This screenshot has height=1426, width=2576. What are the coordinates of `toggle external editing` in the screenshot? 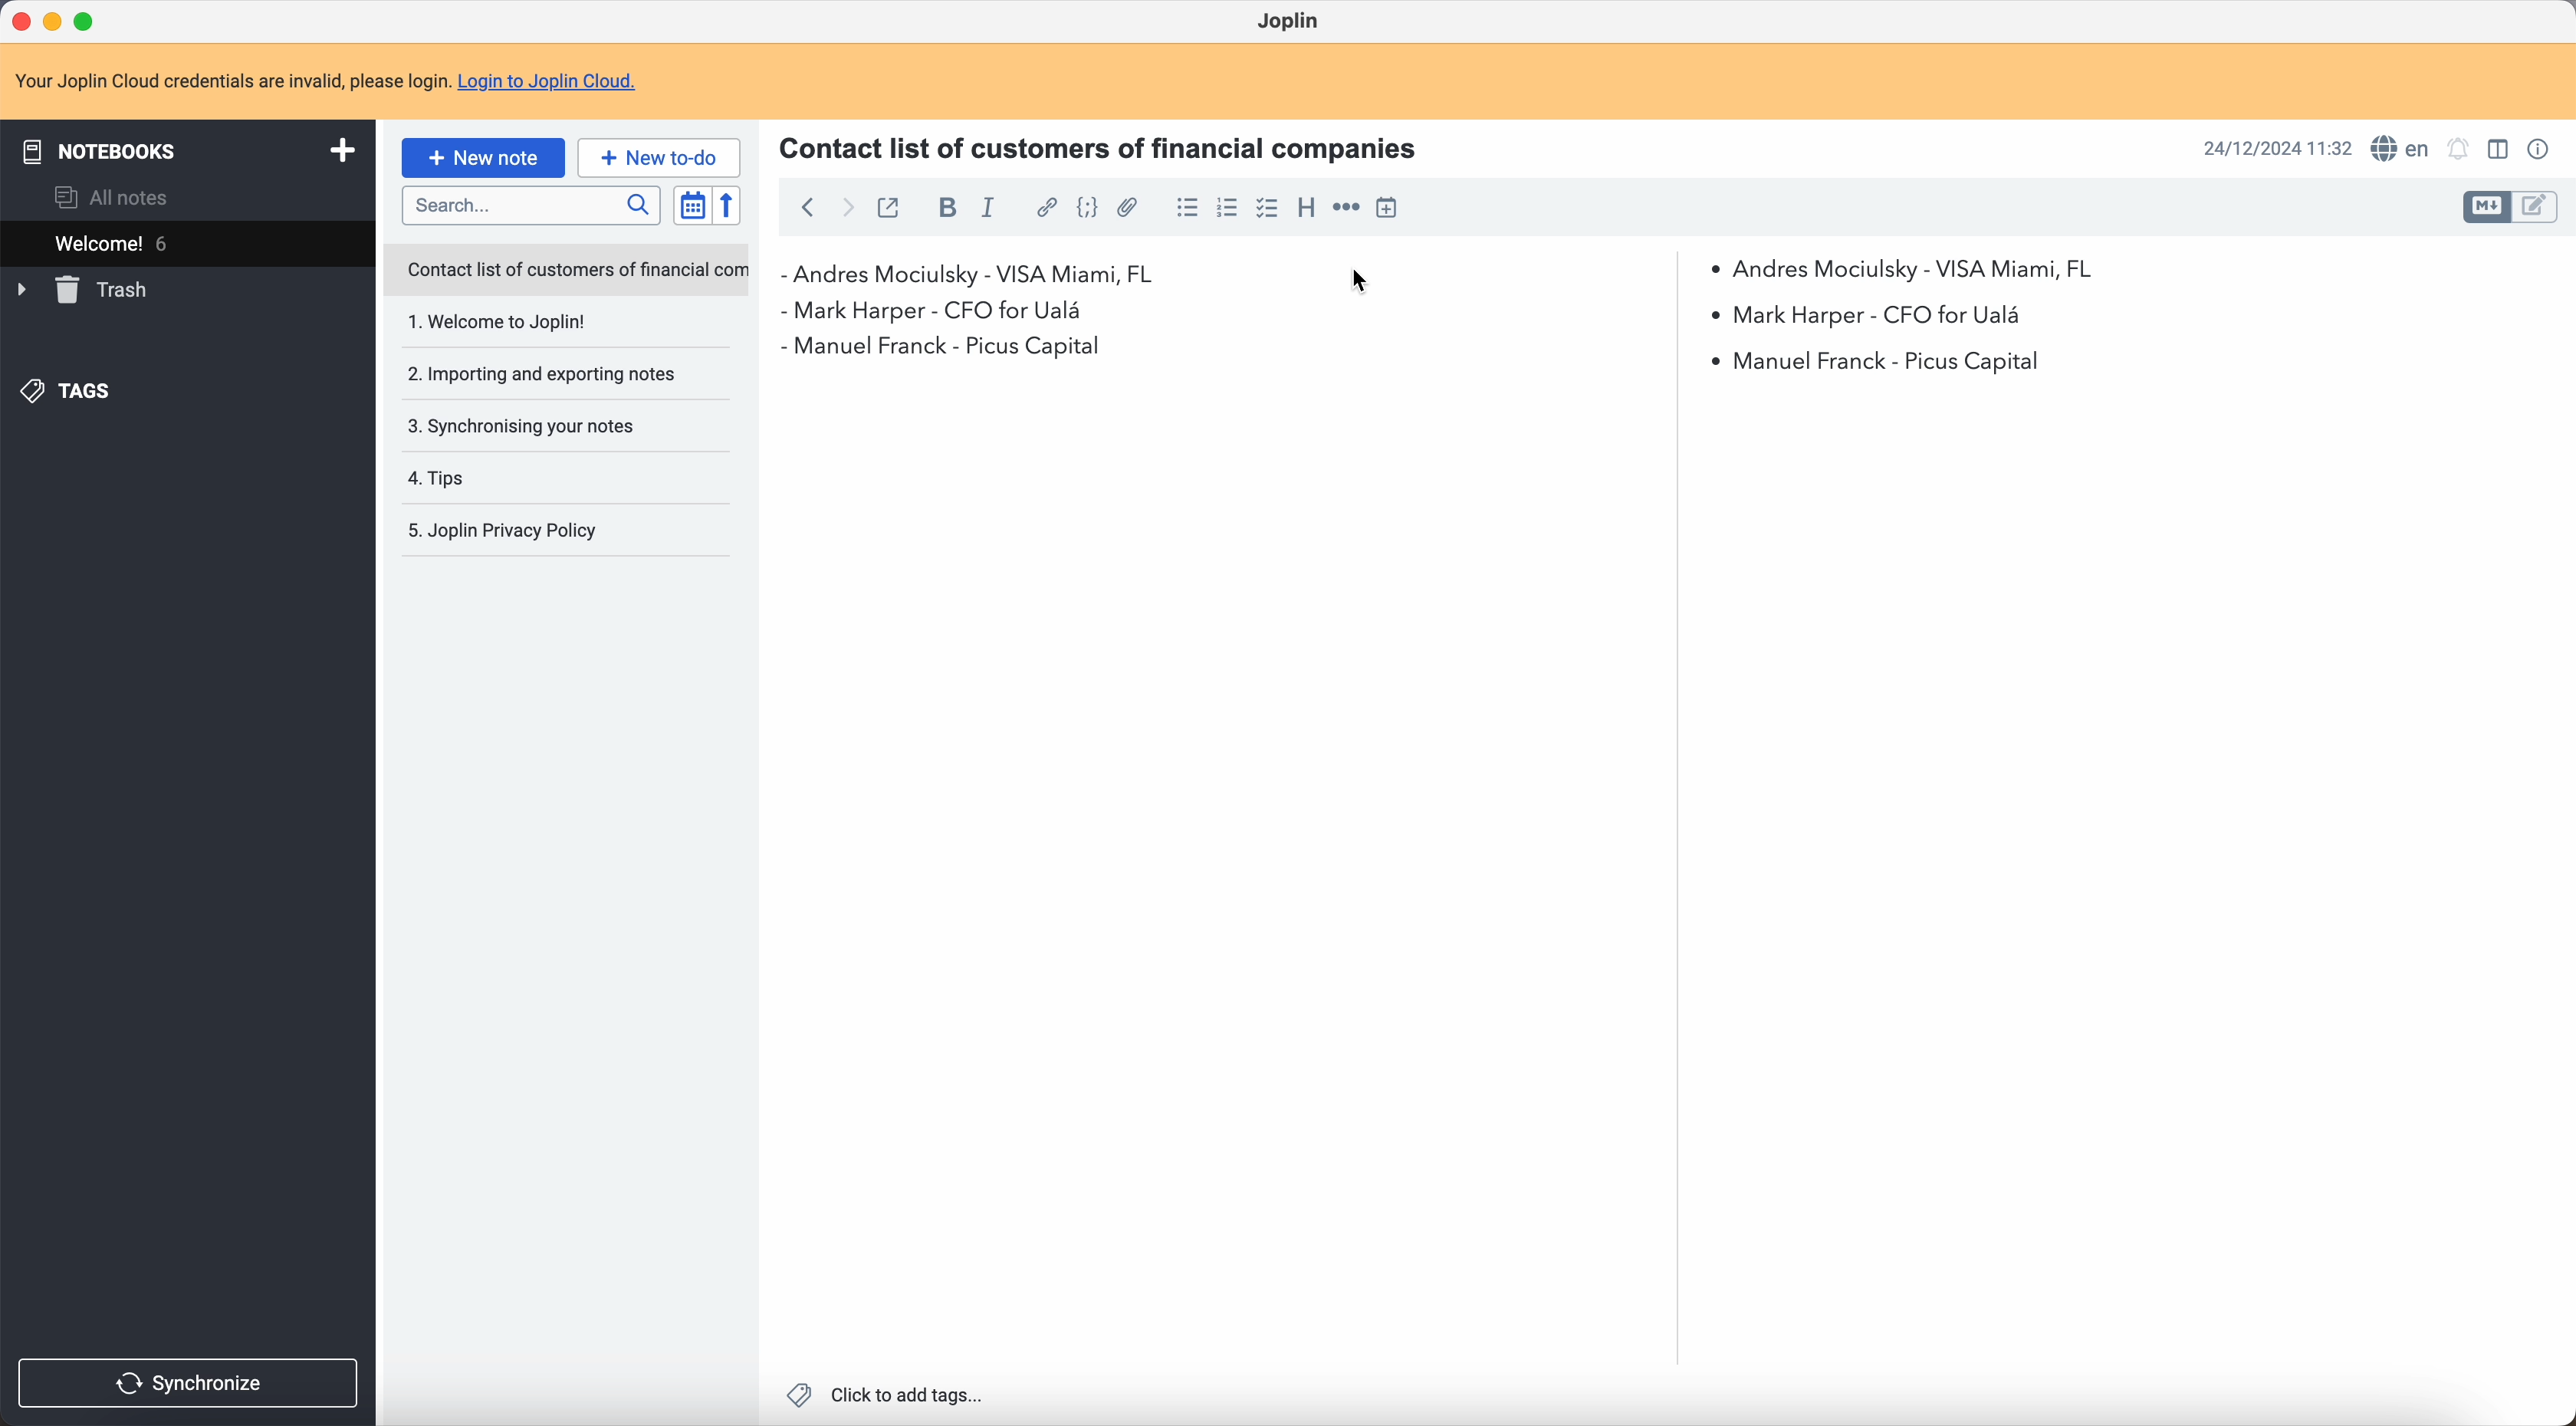 It's located at (894, 205).